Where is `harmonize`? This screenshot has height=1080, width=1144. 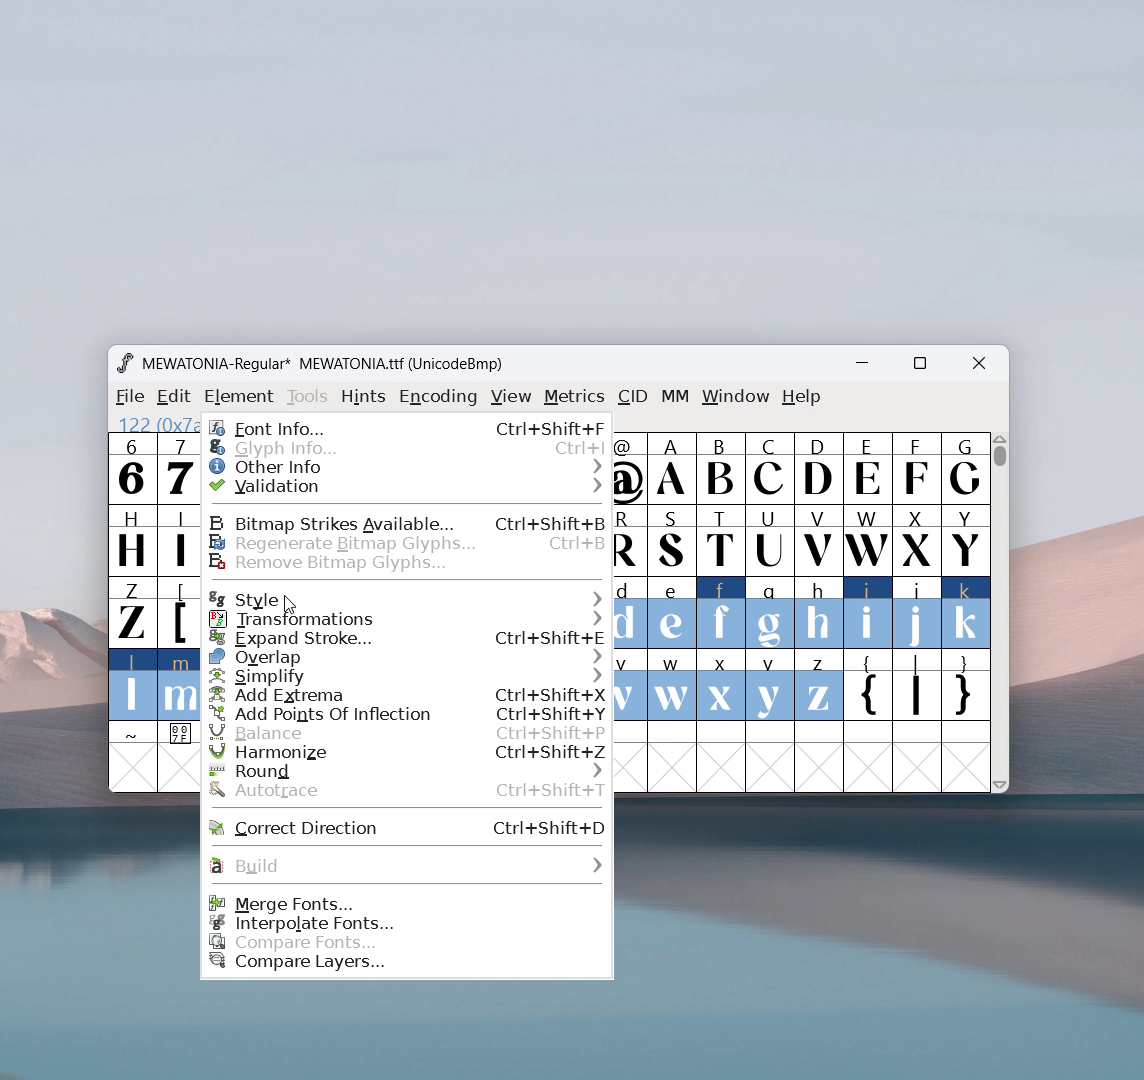
harmonize is located at coordinates (408, 753).